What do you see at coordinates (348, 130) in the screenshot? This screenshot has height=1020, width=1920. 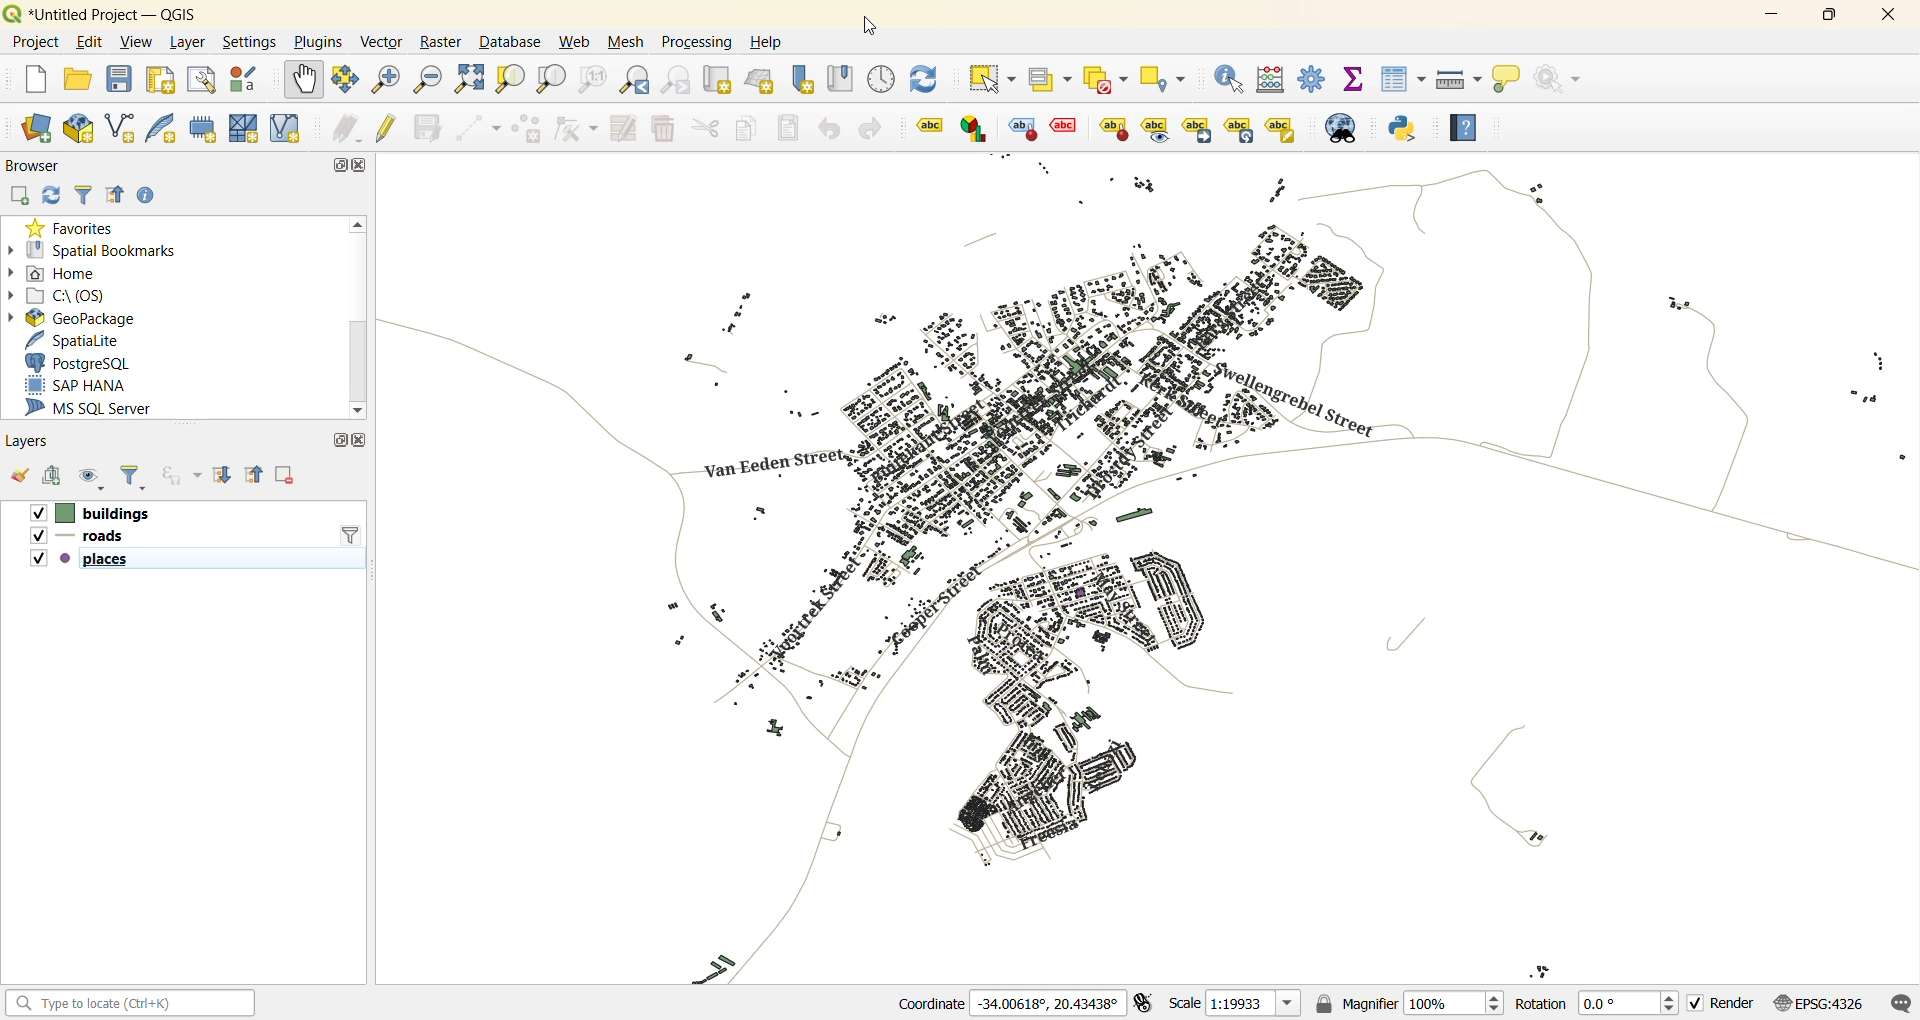 I see `edits` at bounding box center [348, 130].